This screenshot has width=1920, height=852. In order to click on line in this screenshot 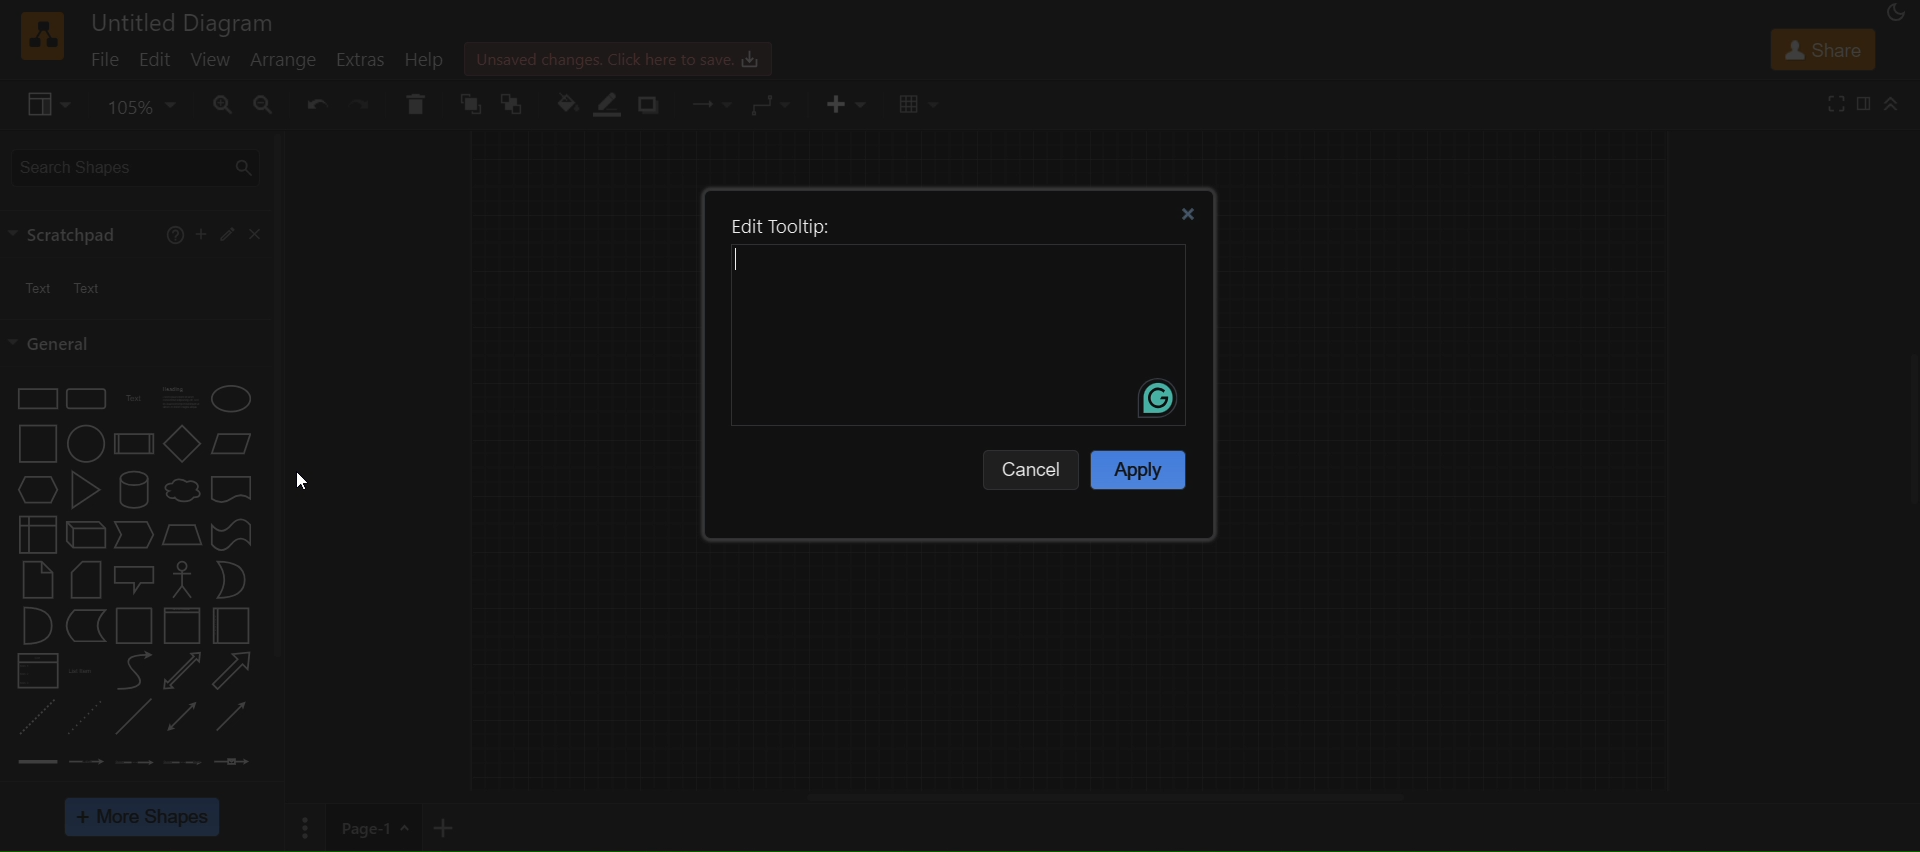, I will do `click(136, 719)`.